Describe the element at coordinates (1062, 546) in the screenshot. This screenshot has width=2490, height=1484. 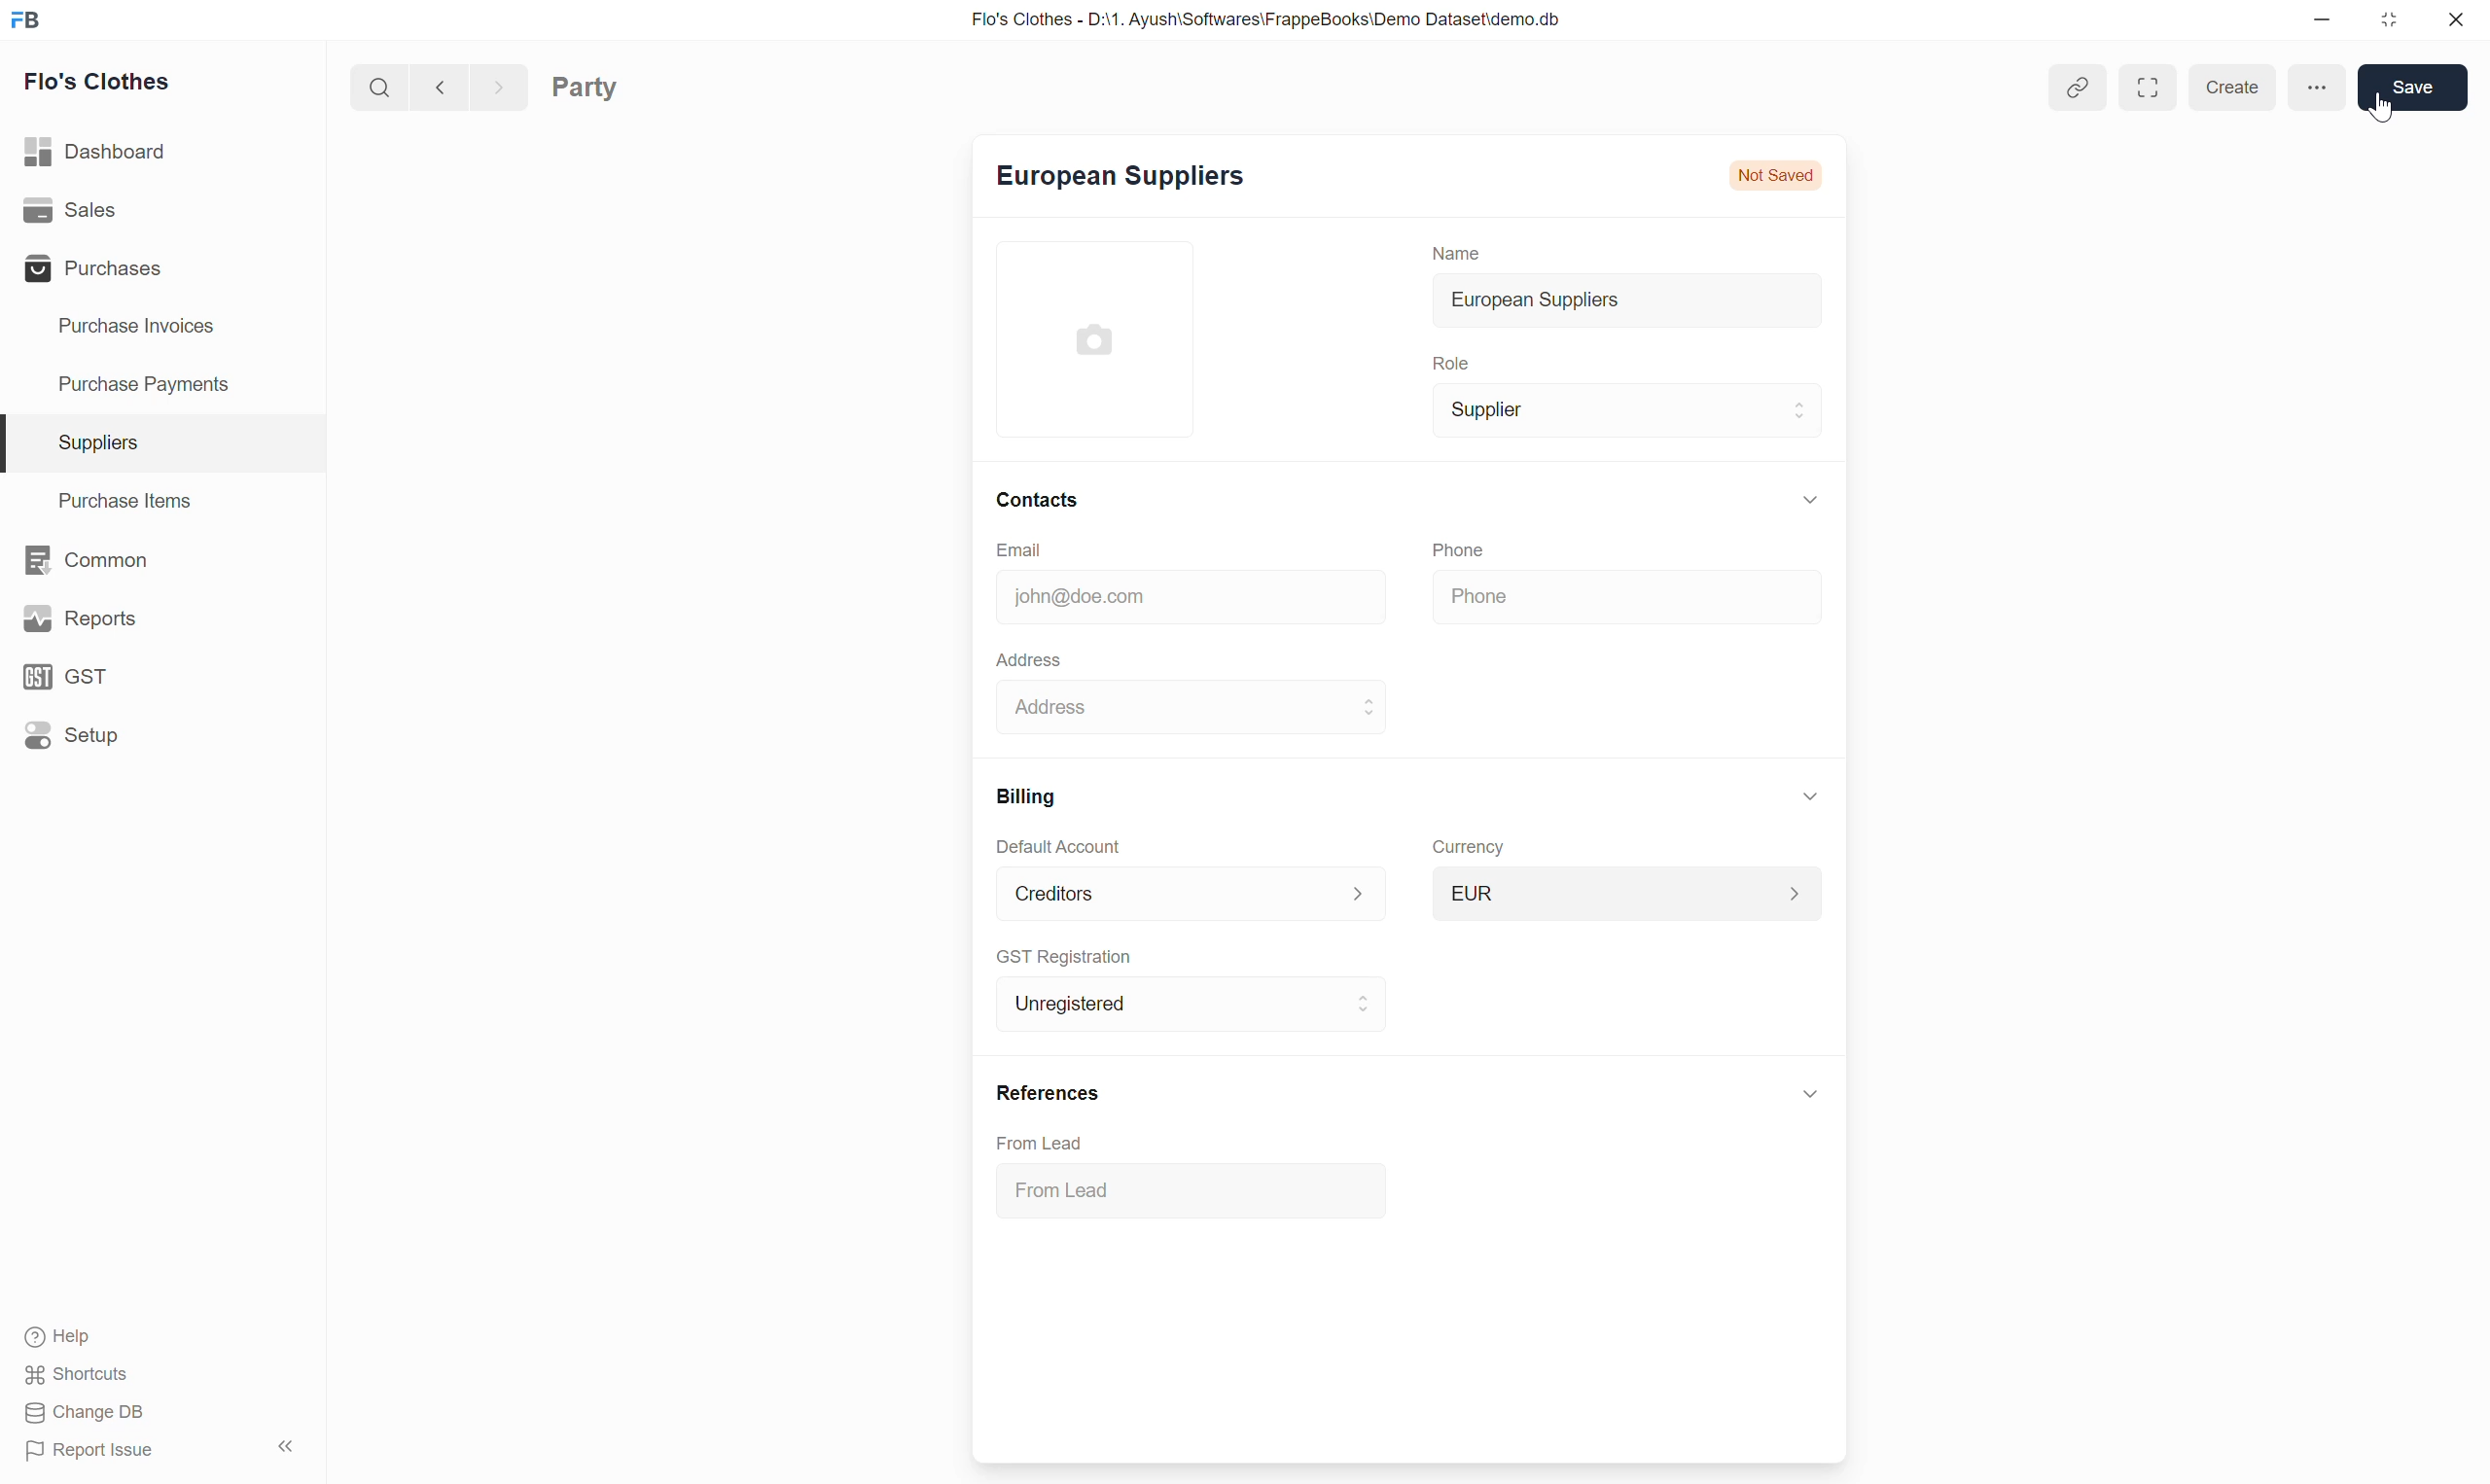
I see `Email` at that location.